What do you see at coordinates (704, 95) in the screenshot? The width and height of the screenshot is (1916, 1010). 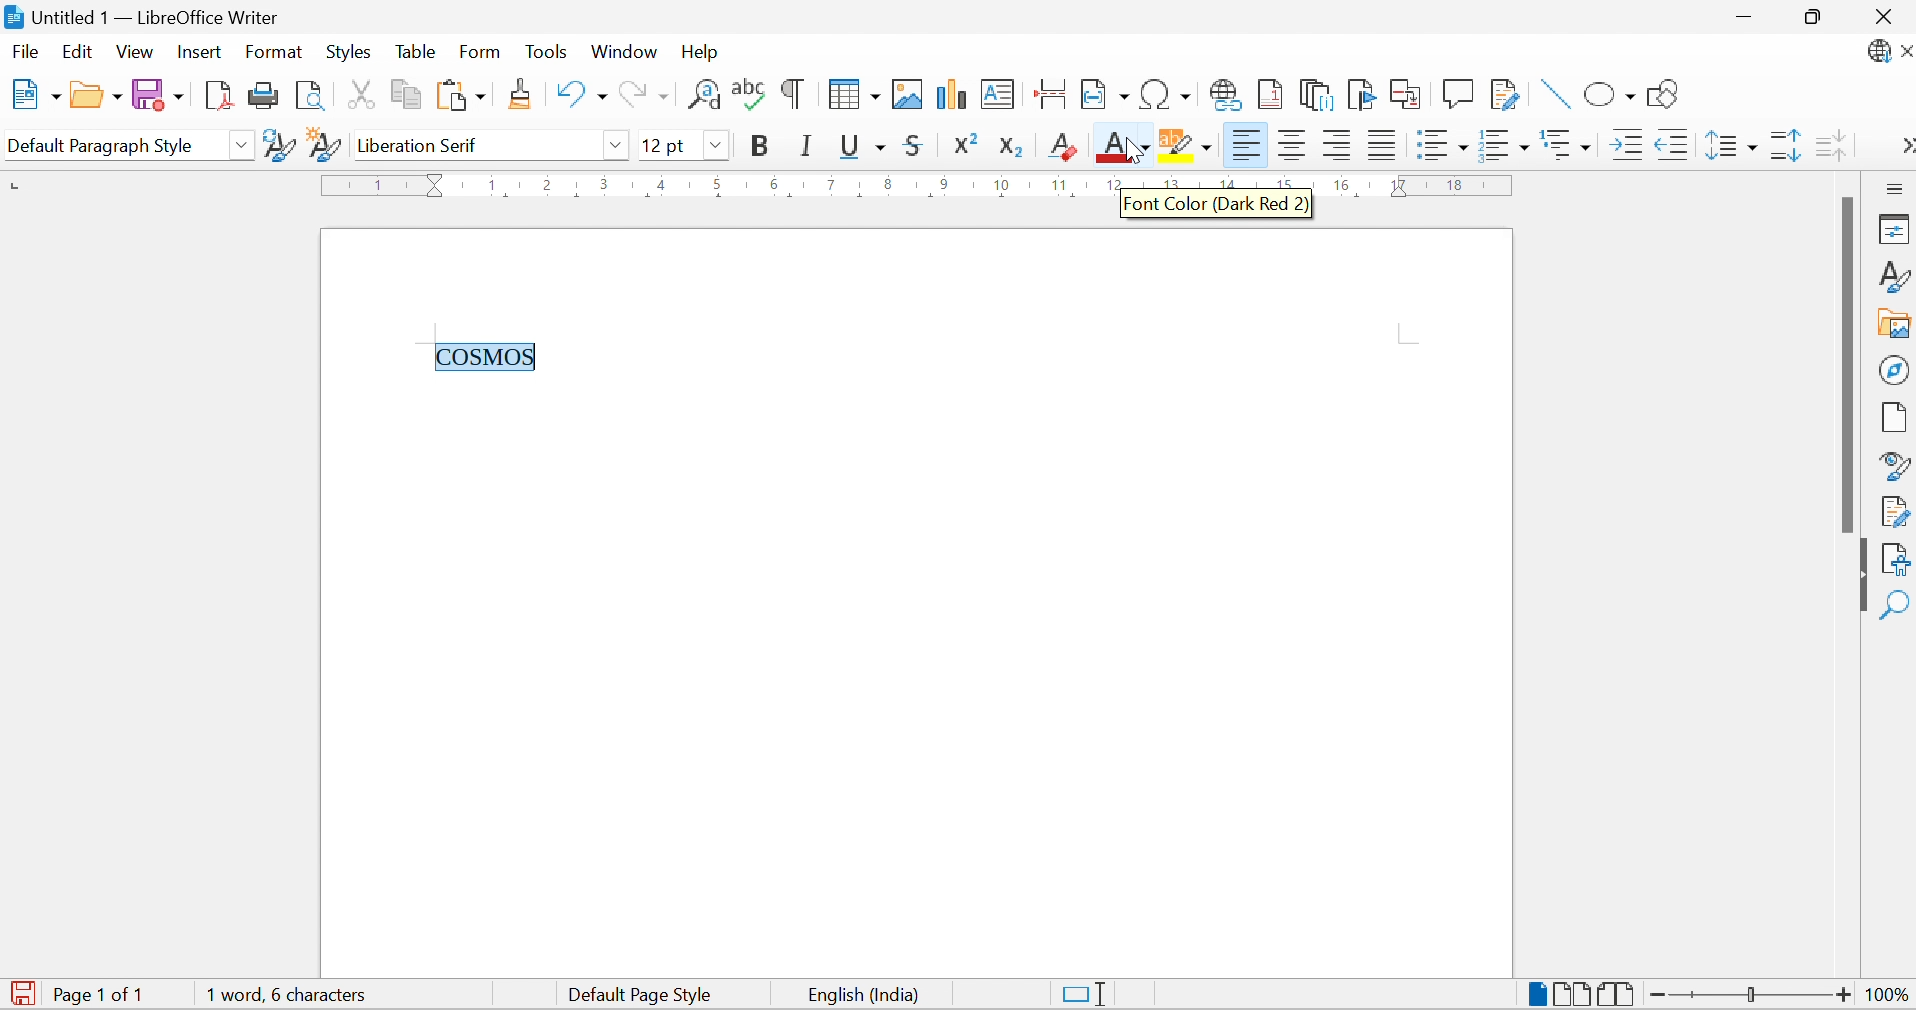 I see `Find and Replace` at bounding box center [704, 95].